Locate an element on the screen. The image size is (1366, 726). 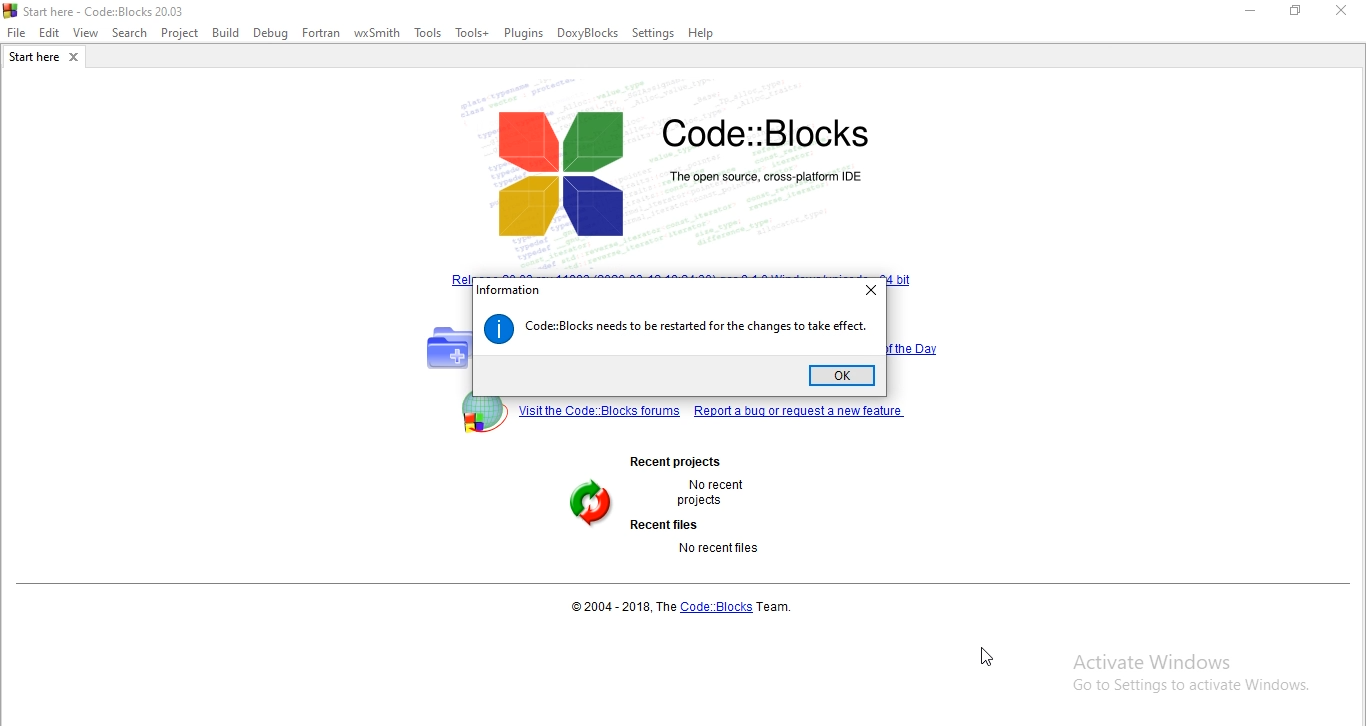
DoxyBlocks is located at coordinates (589, 34).